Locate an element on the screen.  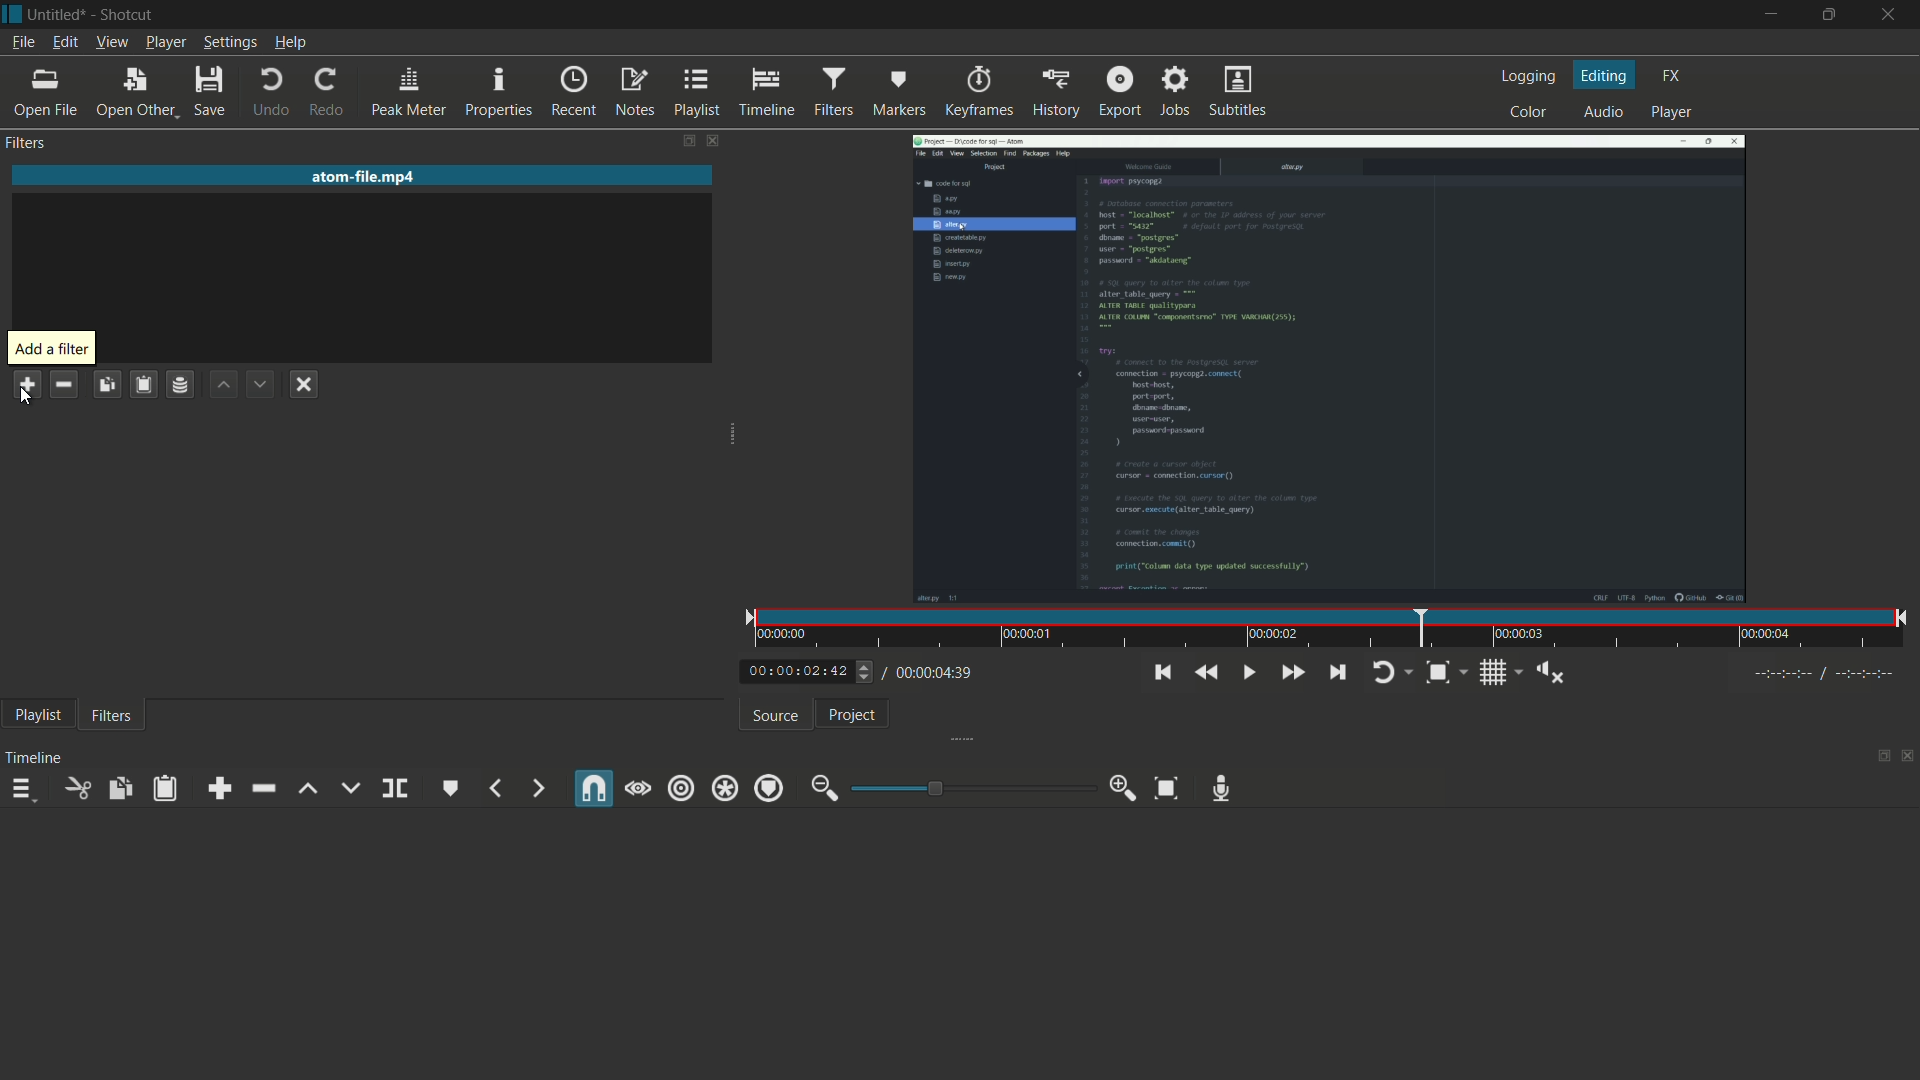
save filter set is located at coordinates (181, 386).